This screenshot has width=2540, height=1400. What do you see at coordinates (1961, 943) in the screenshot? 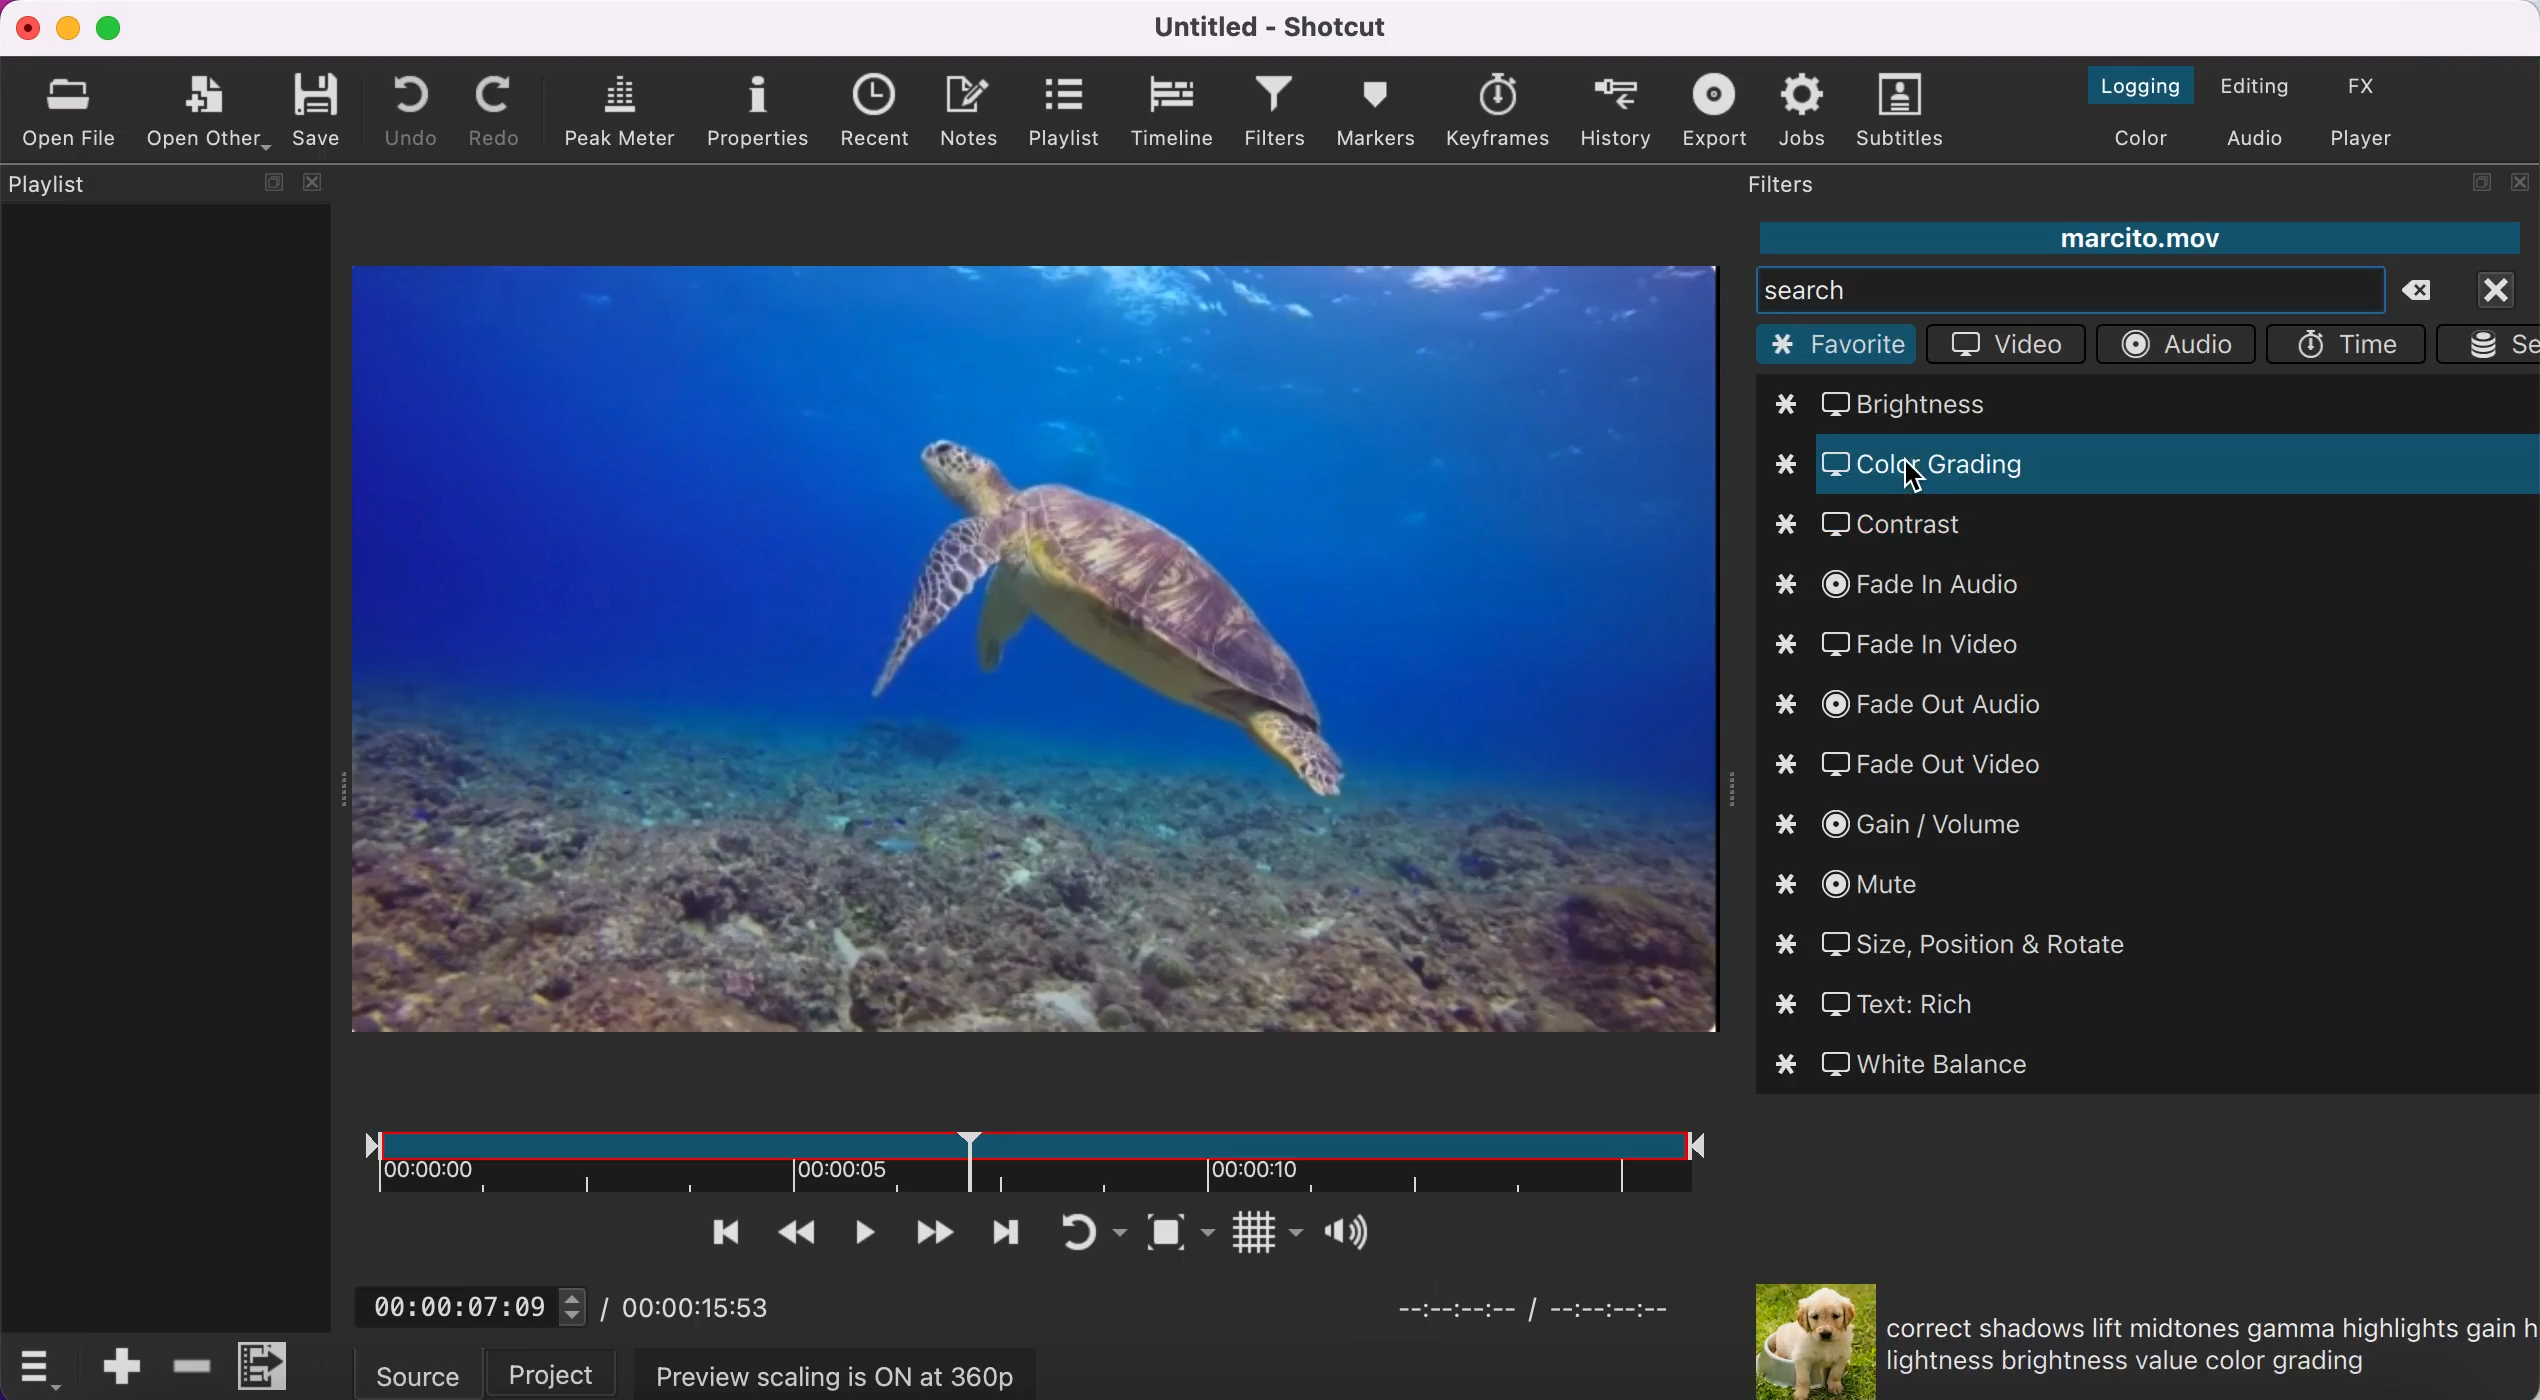
I see `size, position and rotate` at bounding box center [1961, 943].